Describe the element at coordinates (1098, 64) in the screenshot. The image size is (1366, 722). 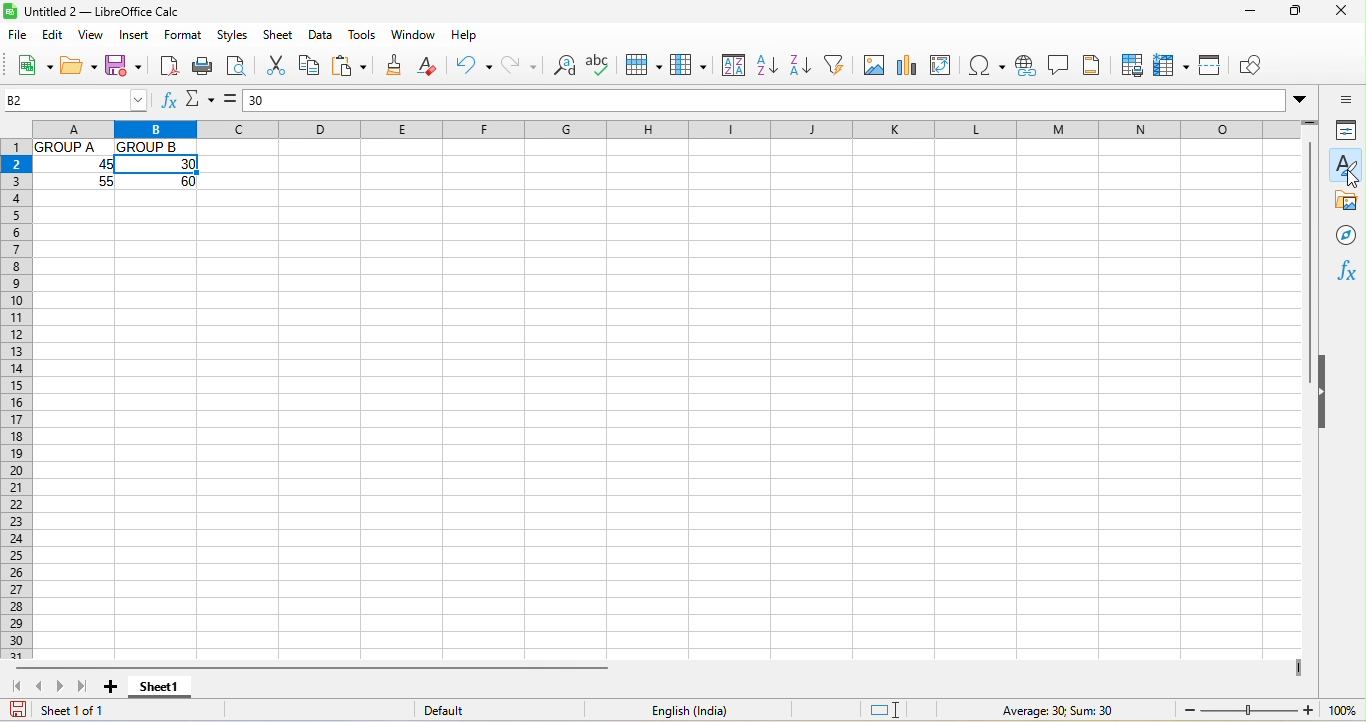
I see `header and footers` at that location.